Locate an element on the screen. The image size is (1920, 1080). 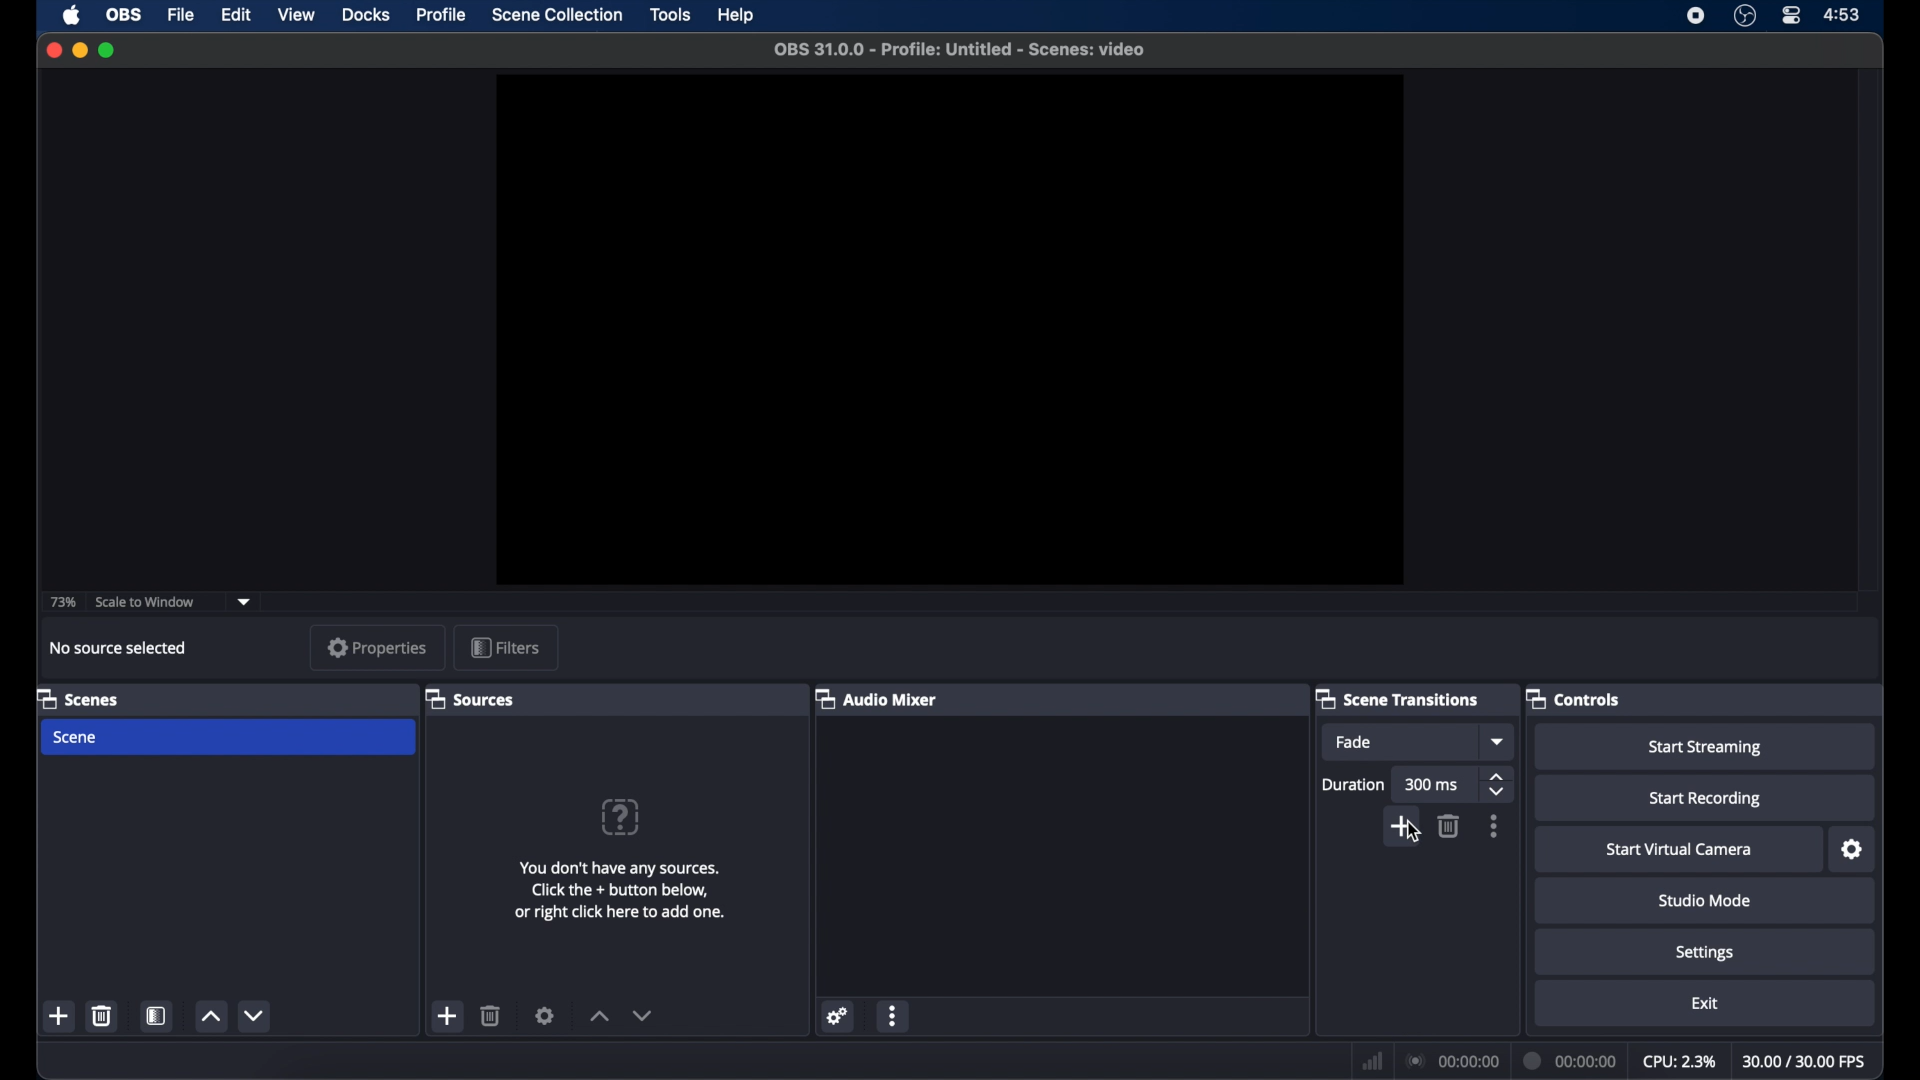
settings is located at coordinates (838, 1016).